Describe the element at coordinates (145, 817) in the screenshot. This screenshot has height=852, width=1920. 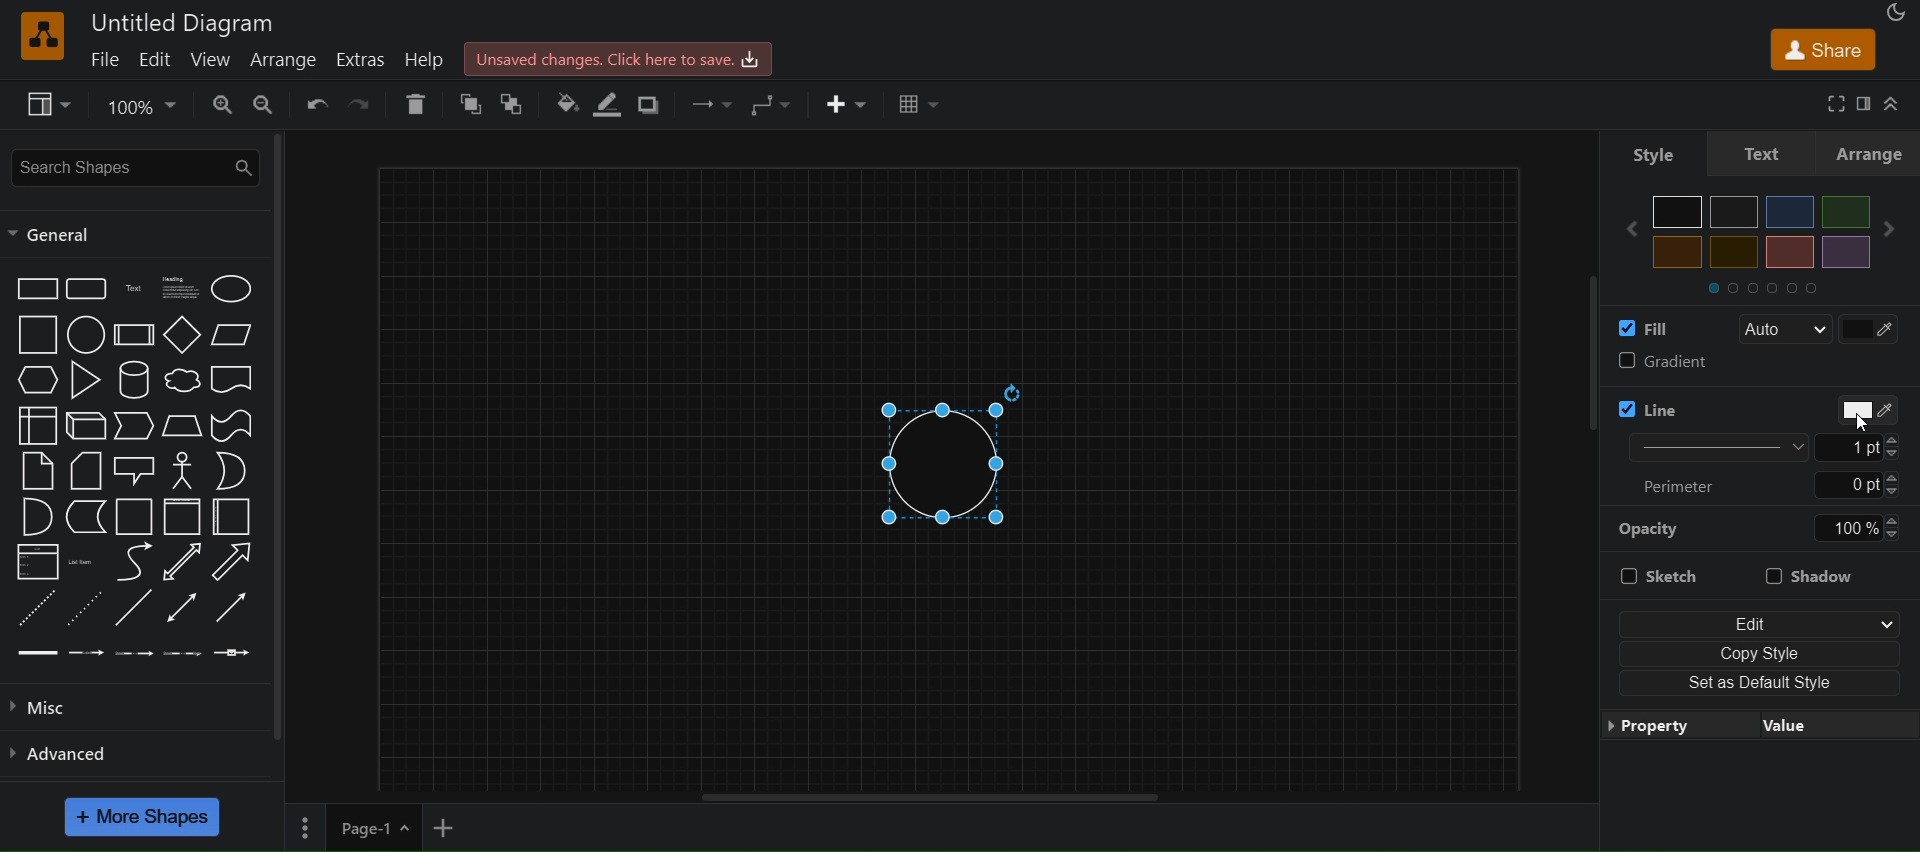
I see `more shapes` at that location.